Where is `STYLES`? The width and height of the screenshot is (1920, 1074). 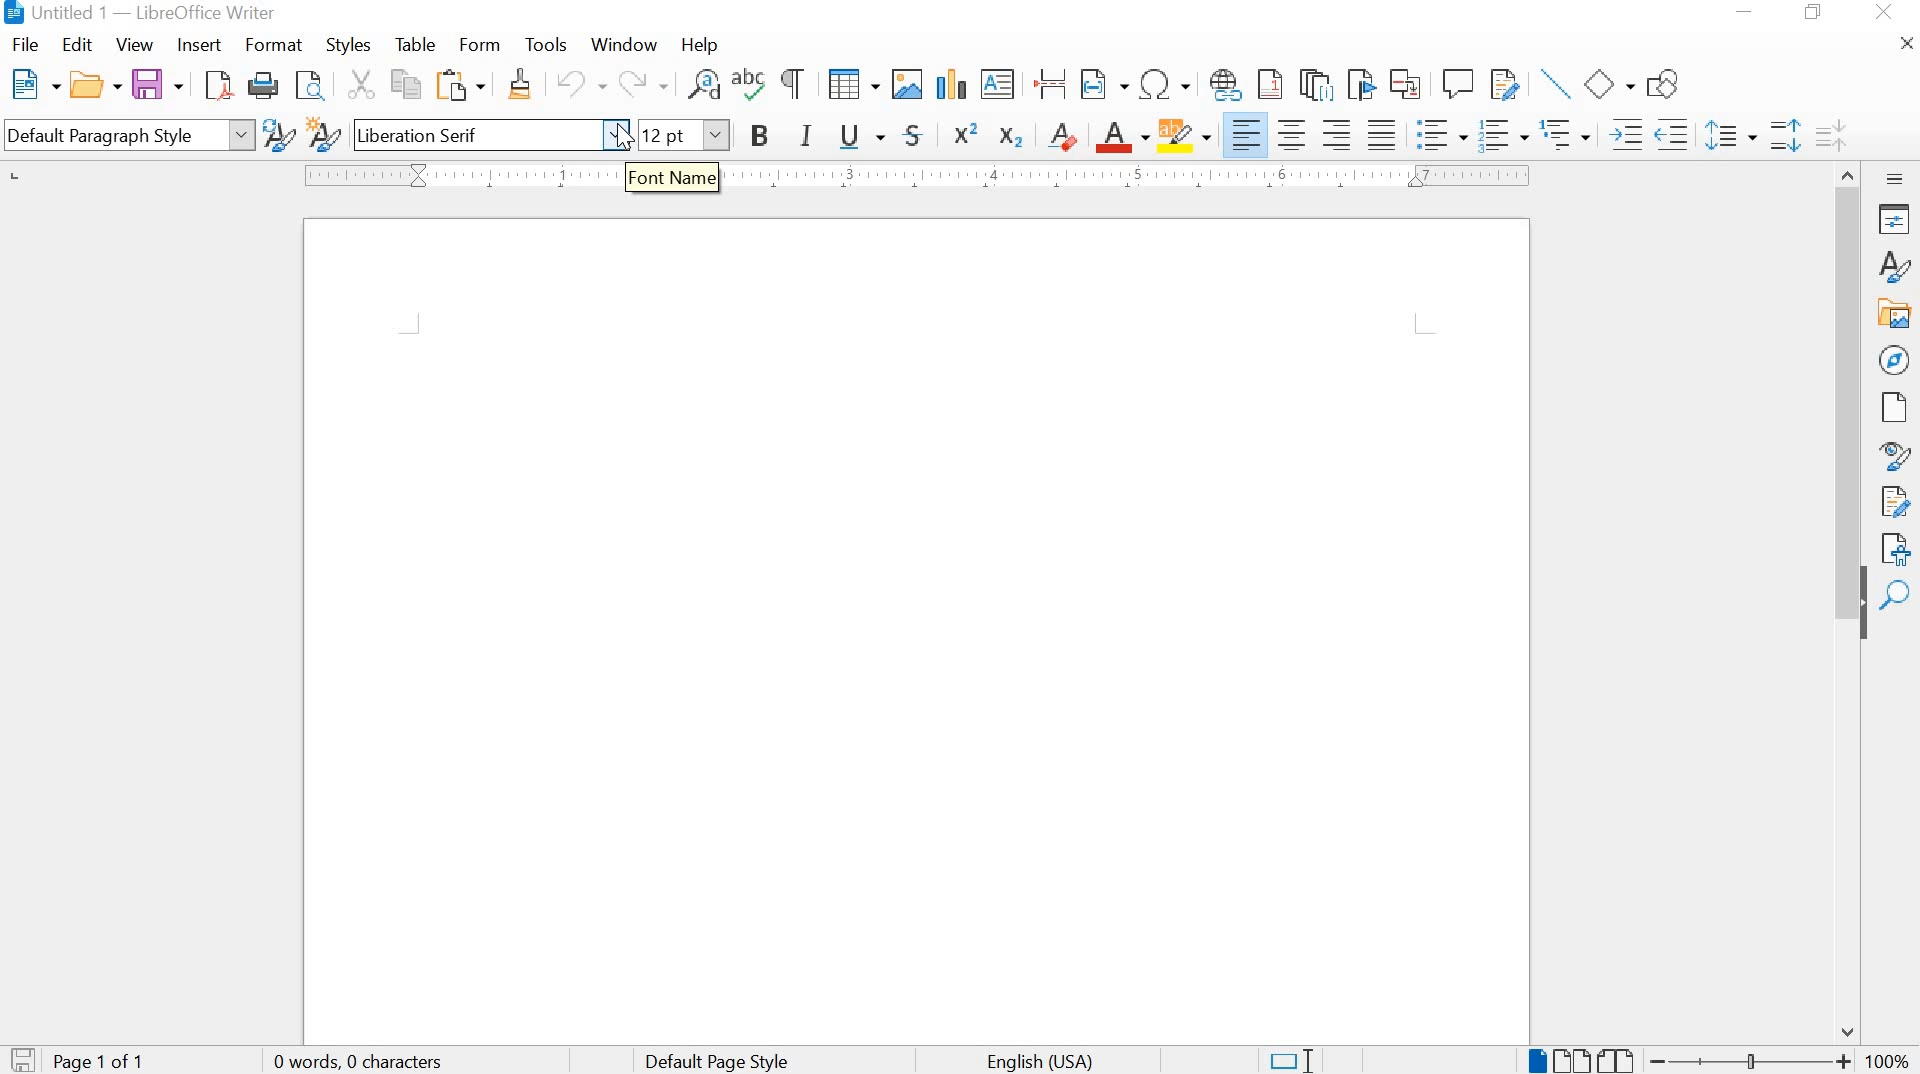
STYLES is located at coordinates (347, 47).